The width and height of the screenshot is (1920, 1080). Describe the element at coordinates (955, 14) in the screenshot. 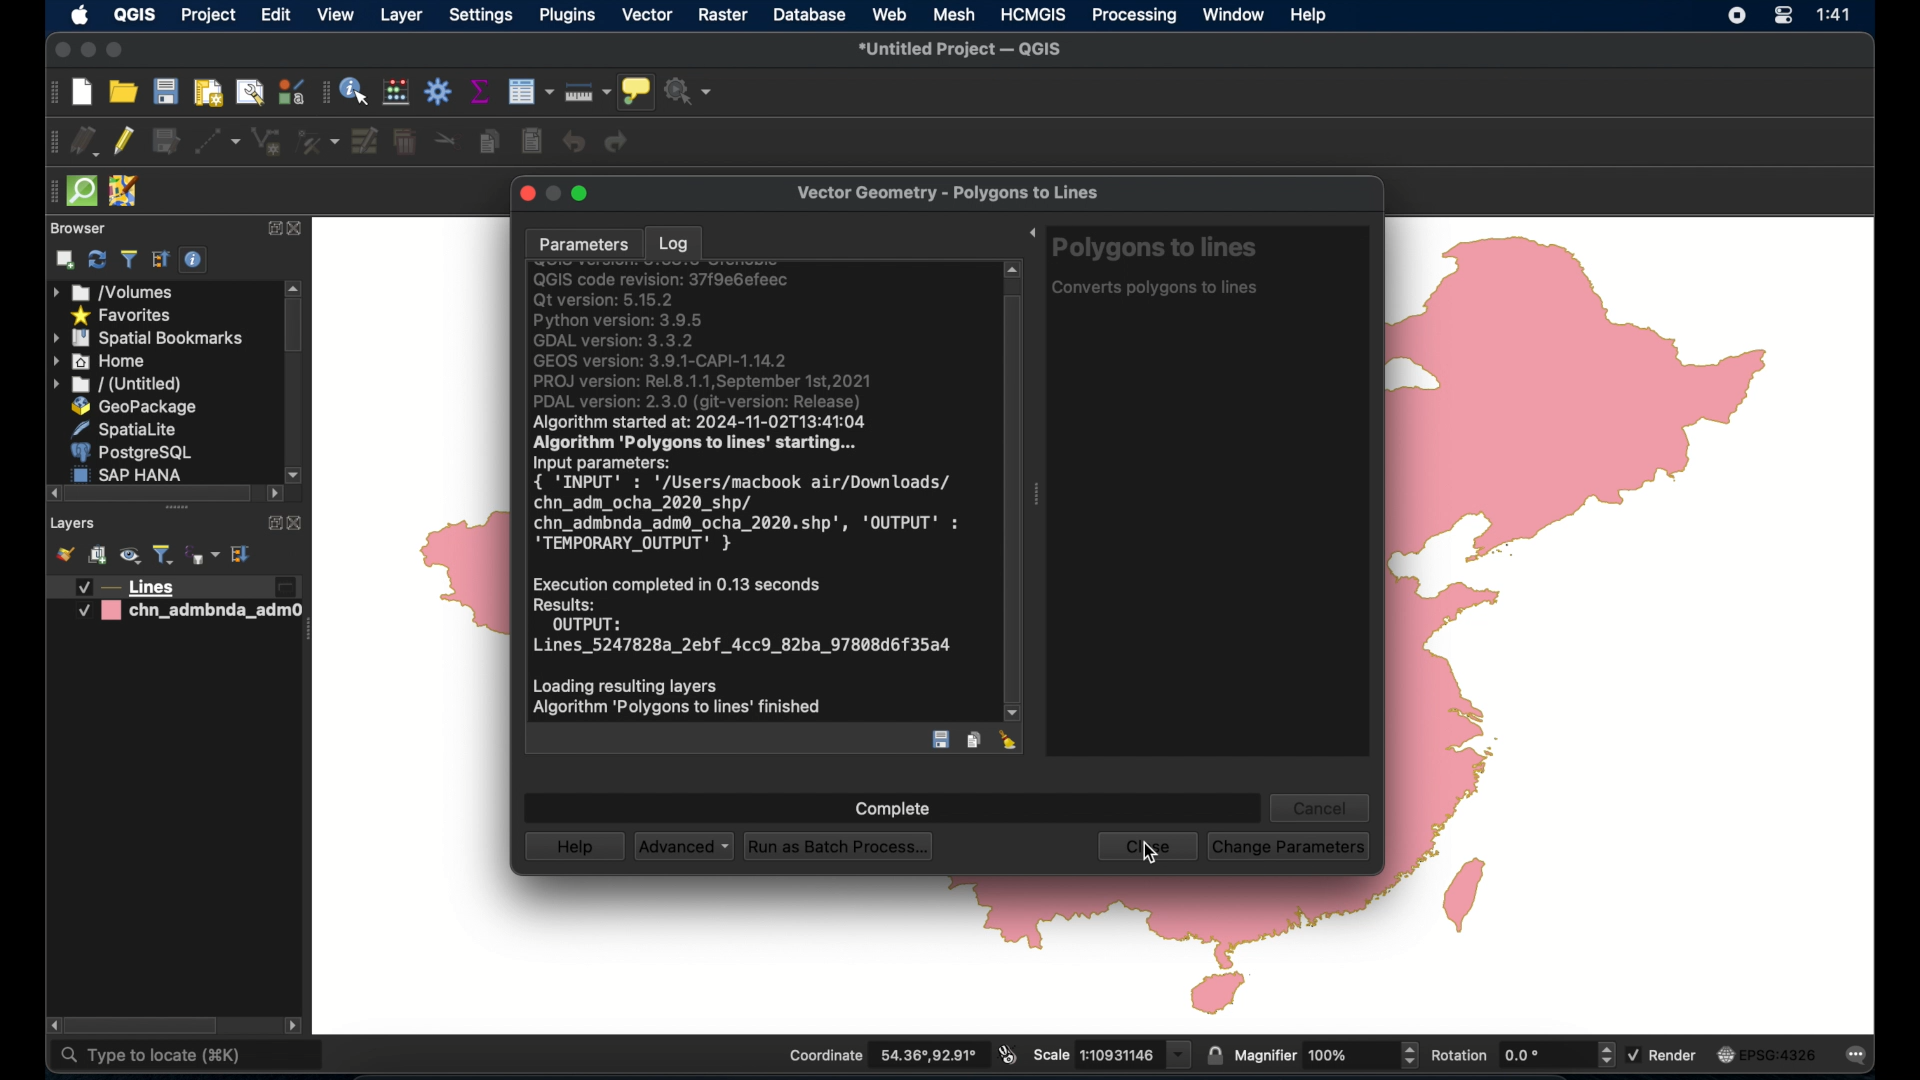

I see `mesh` at that location.